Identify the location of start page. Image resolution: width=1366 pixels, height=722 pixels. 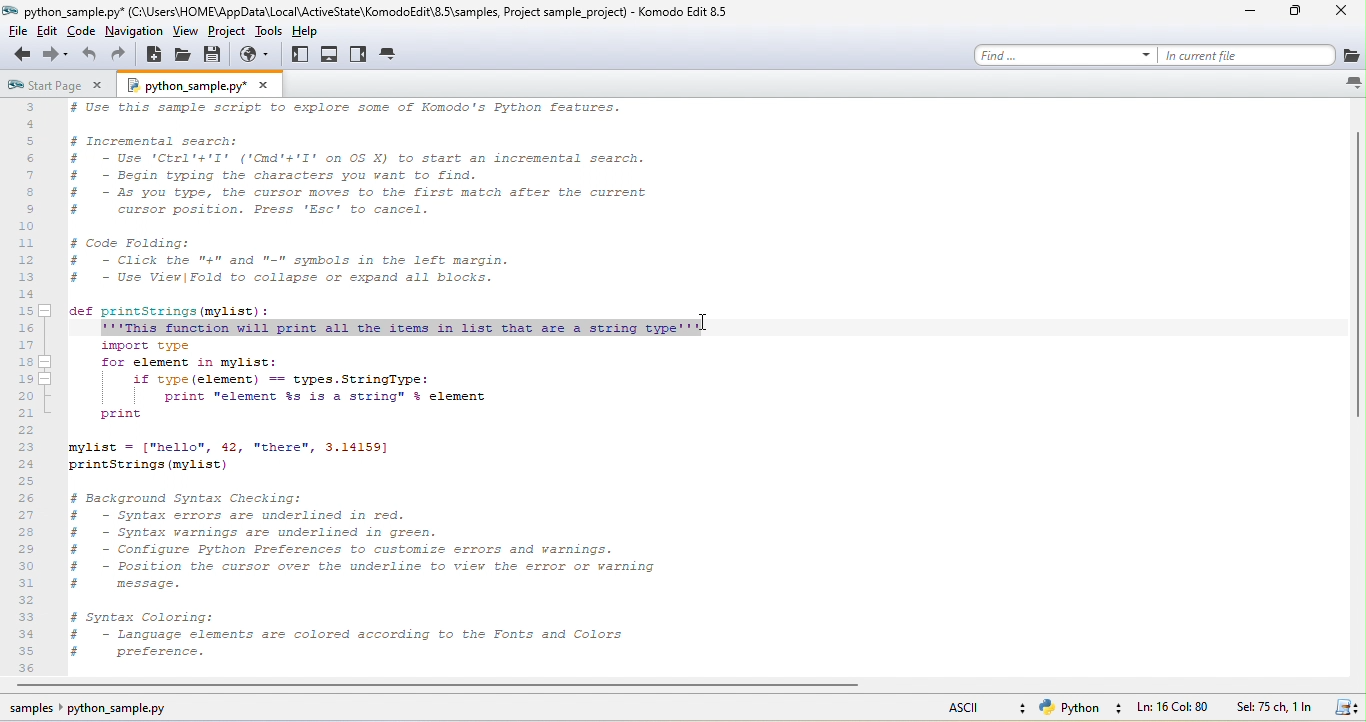
(42, 87).